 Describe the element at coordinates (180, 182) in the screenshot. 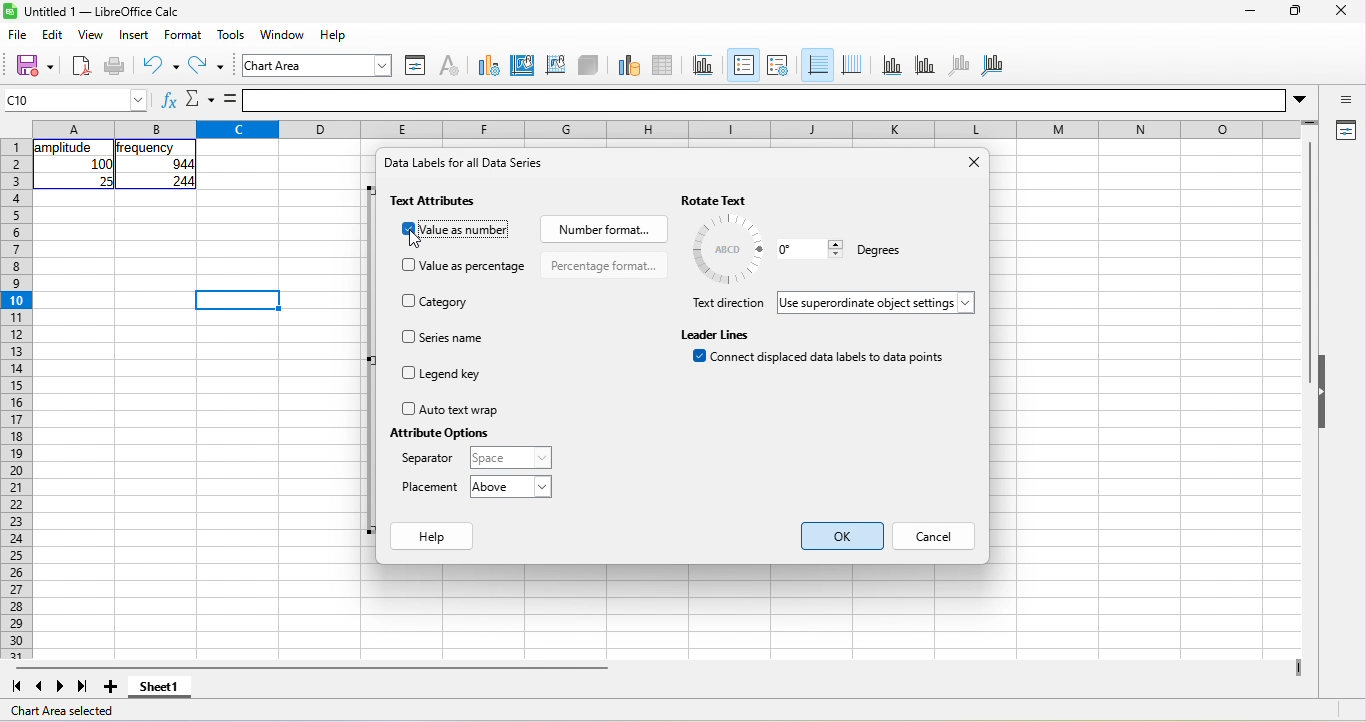

I see `244` at that location.